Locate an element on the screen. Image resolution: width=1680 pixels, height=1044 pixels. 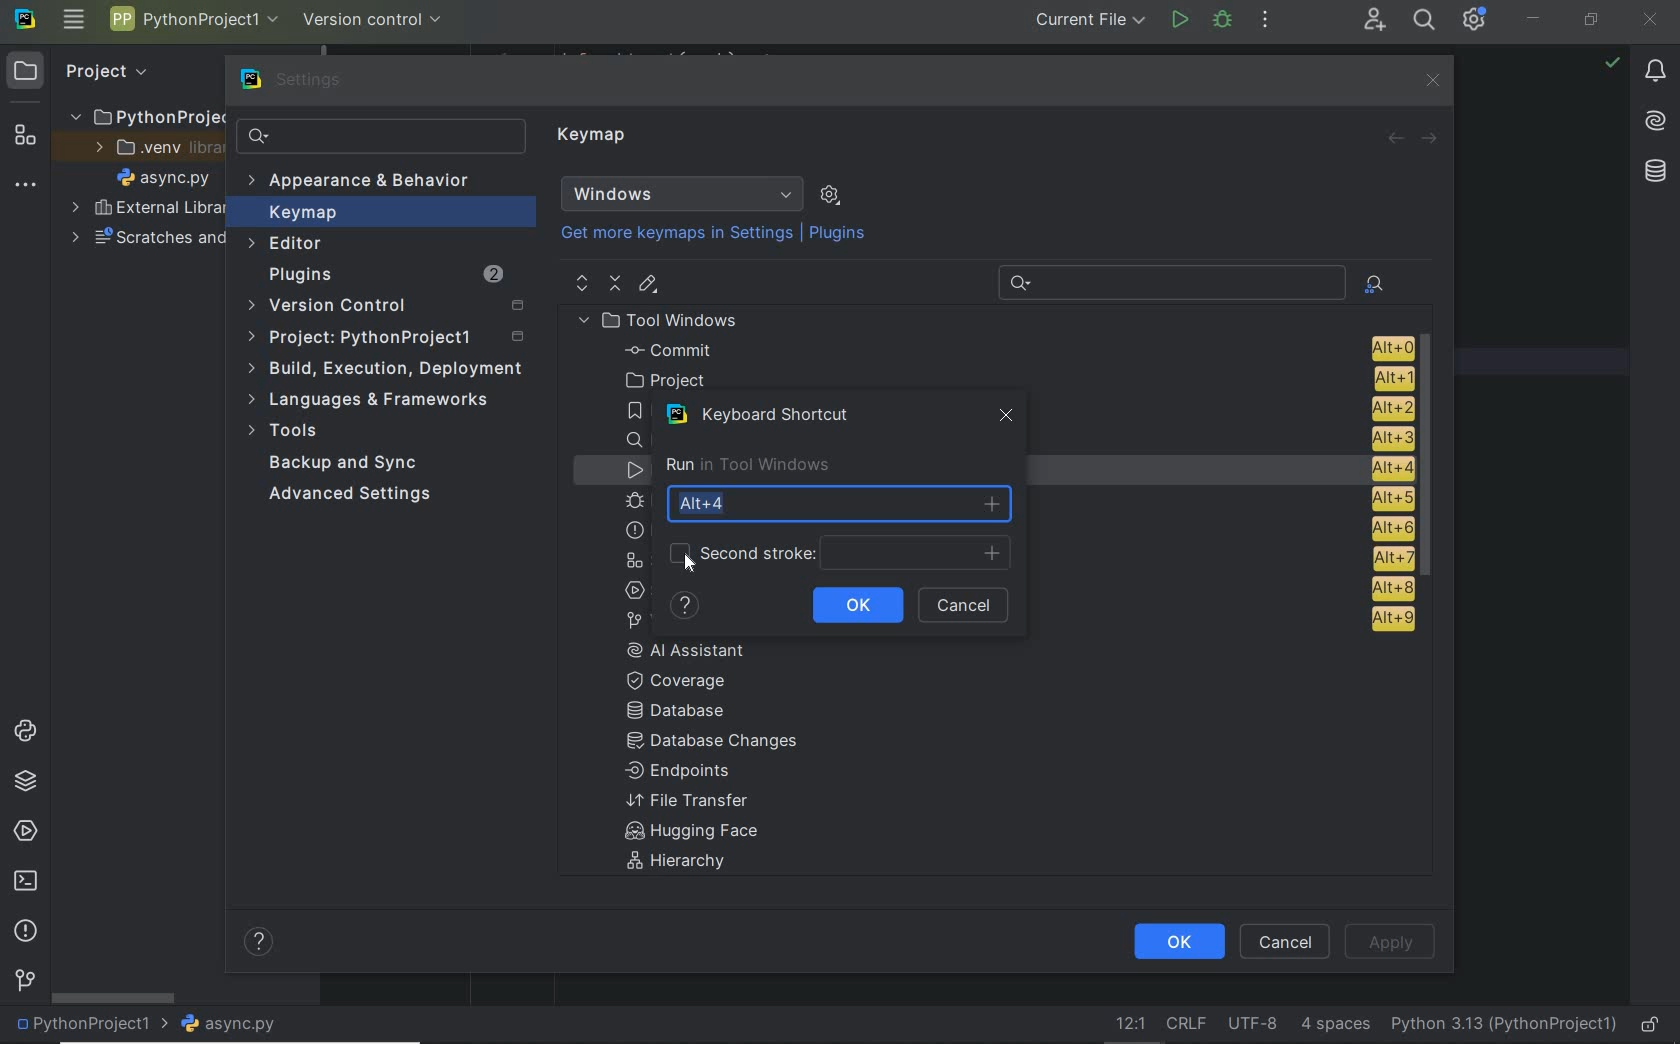
structure is located at coordinates (22, 133).